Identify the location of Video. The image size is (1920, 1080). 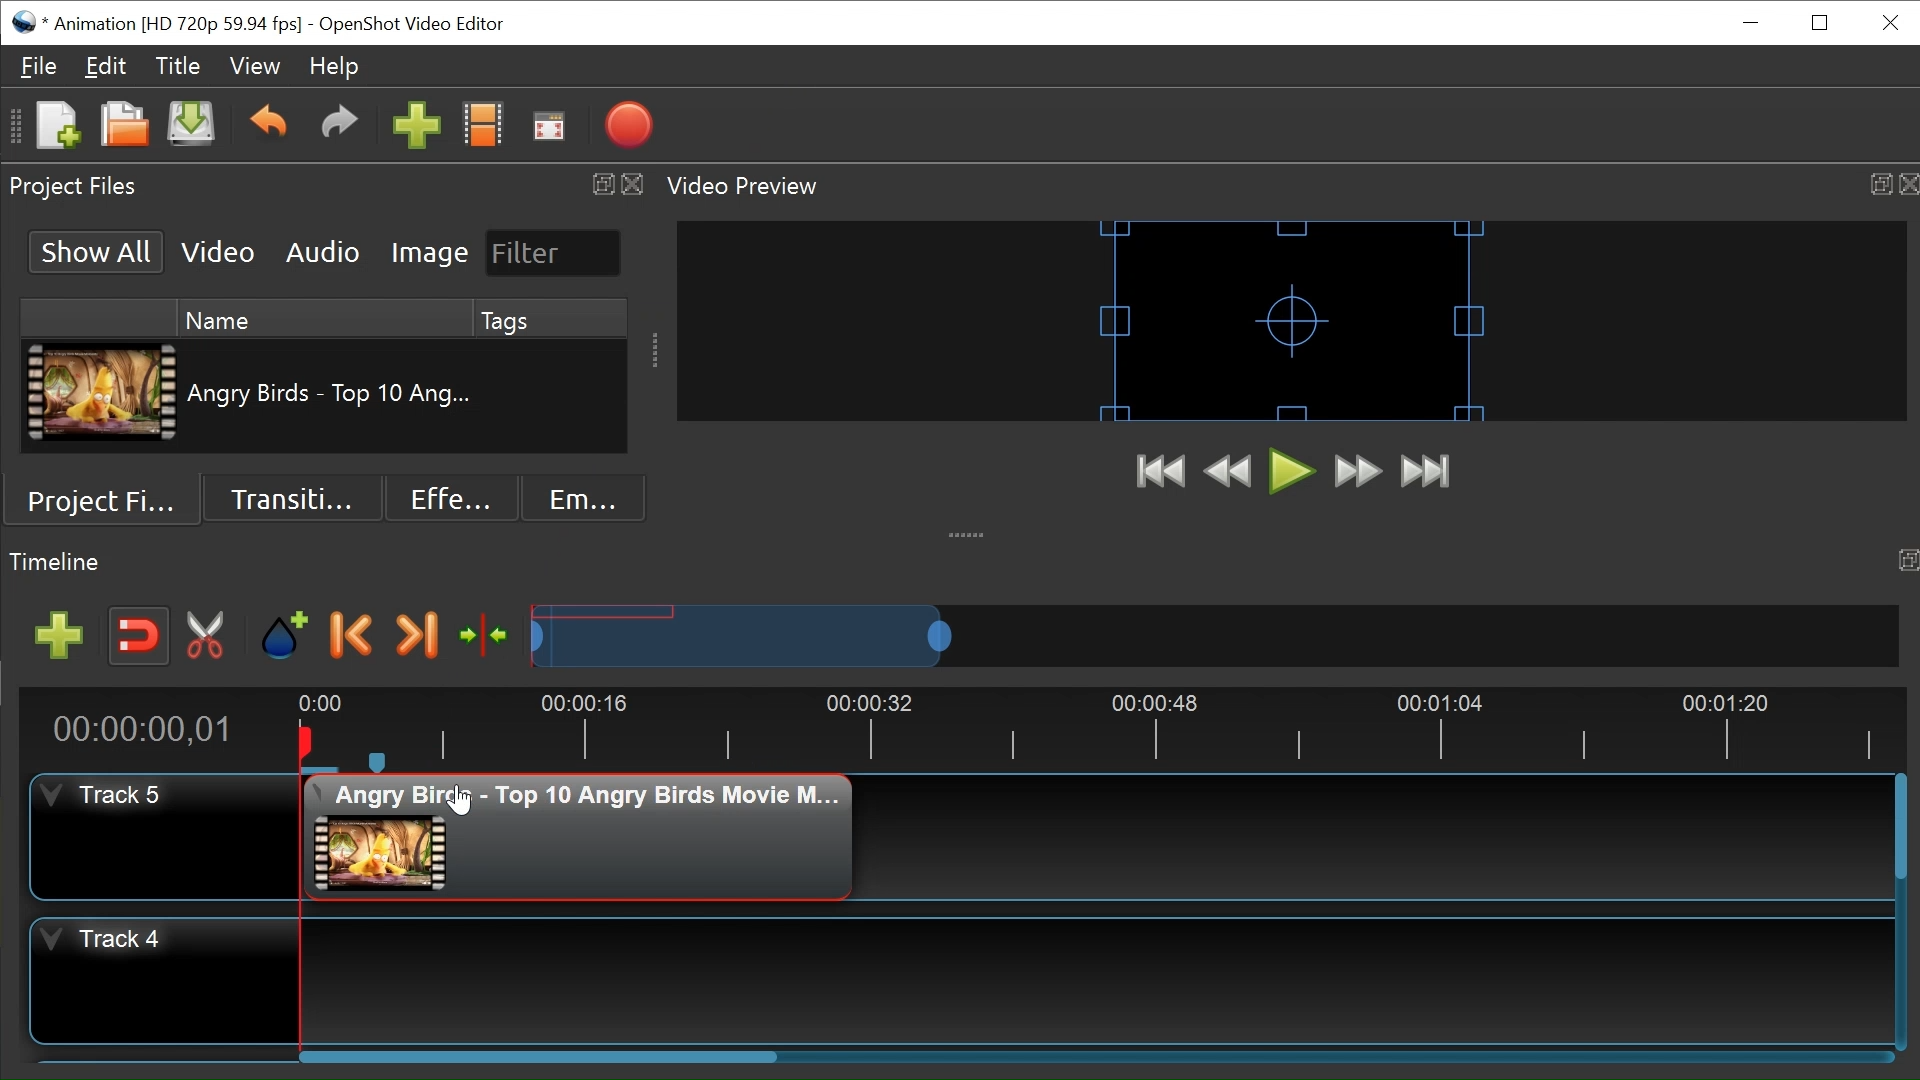
(215, 253).